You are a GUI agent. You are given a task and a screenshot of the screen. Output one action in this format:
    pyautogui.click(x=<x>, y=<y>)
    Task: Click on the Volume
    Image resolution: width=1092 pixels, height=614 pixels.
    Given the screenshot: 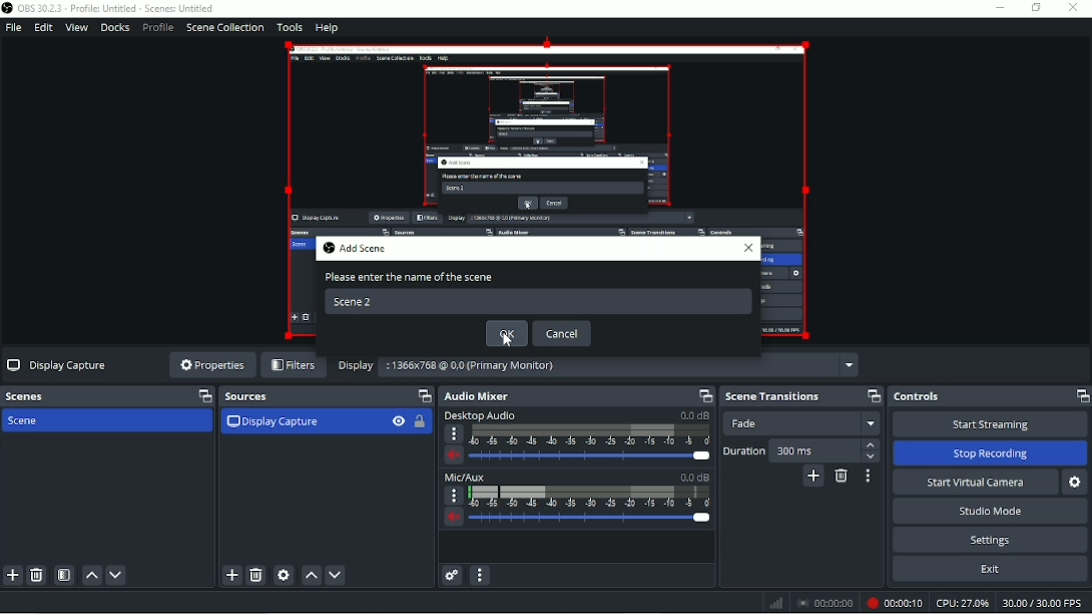 What is the action you would take?
    pyautogui.click(x=453, y=519)
    